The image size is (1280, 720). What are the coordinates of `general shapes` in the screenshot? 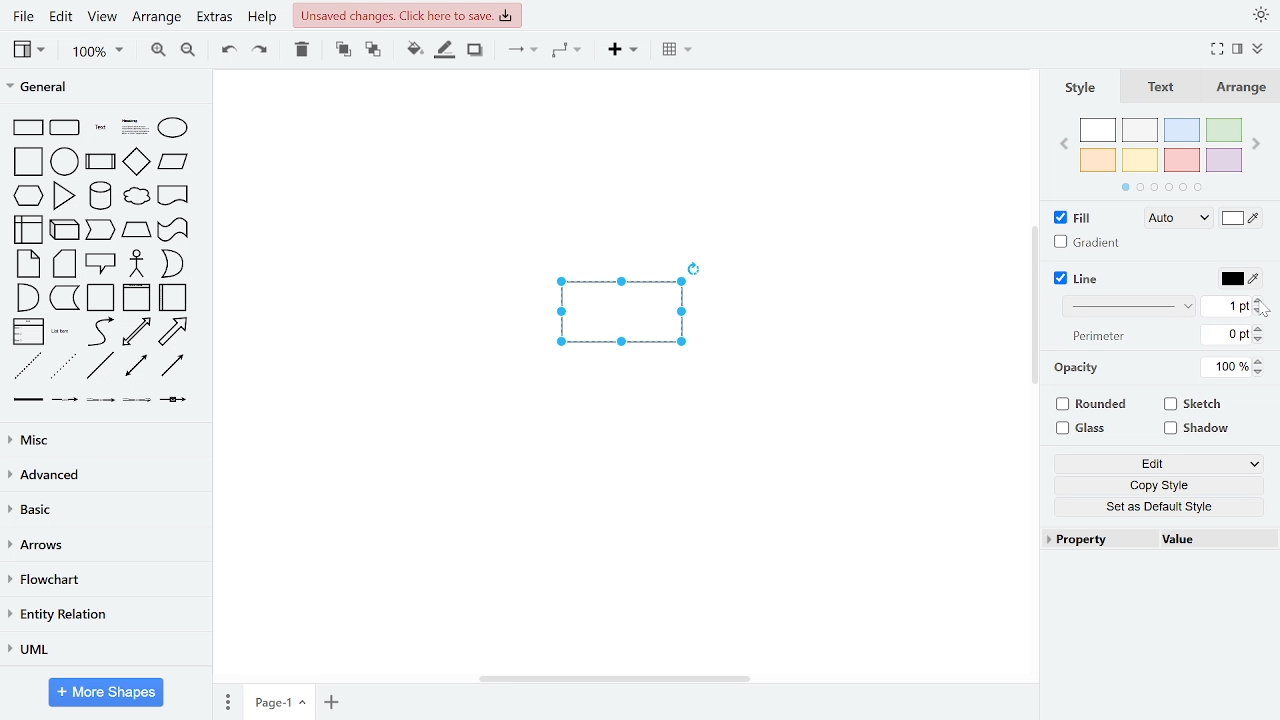 It's located at (26, 126).